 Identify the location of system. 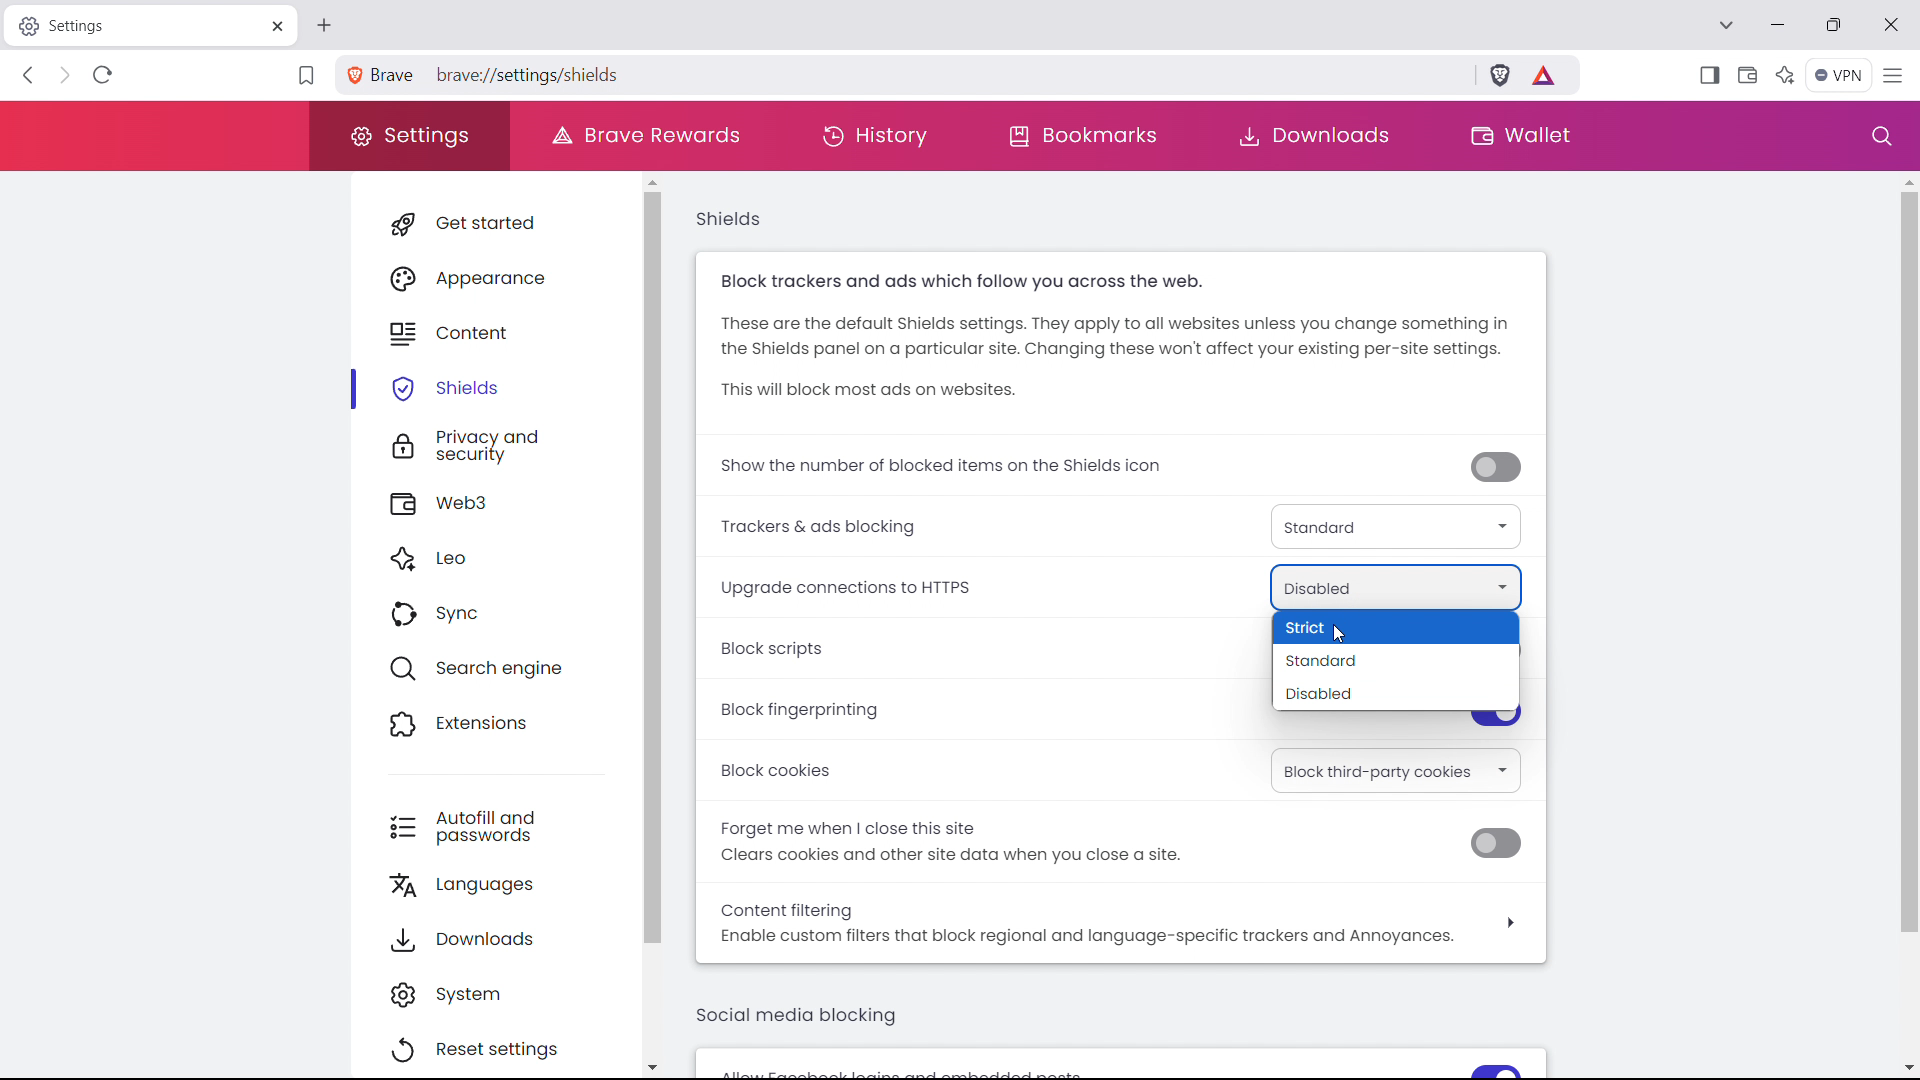
(501, 992).